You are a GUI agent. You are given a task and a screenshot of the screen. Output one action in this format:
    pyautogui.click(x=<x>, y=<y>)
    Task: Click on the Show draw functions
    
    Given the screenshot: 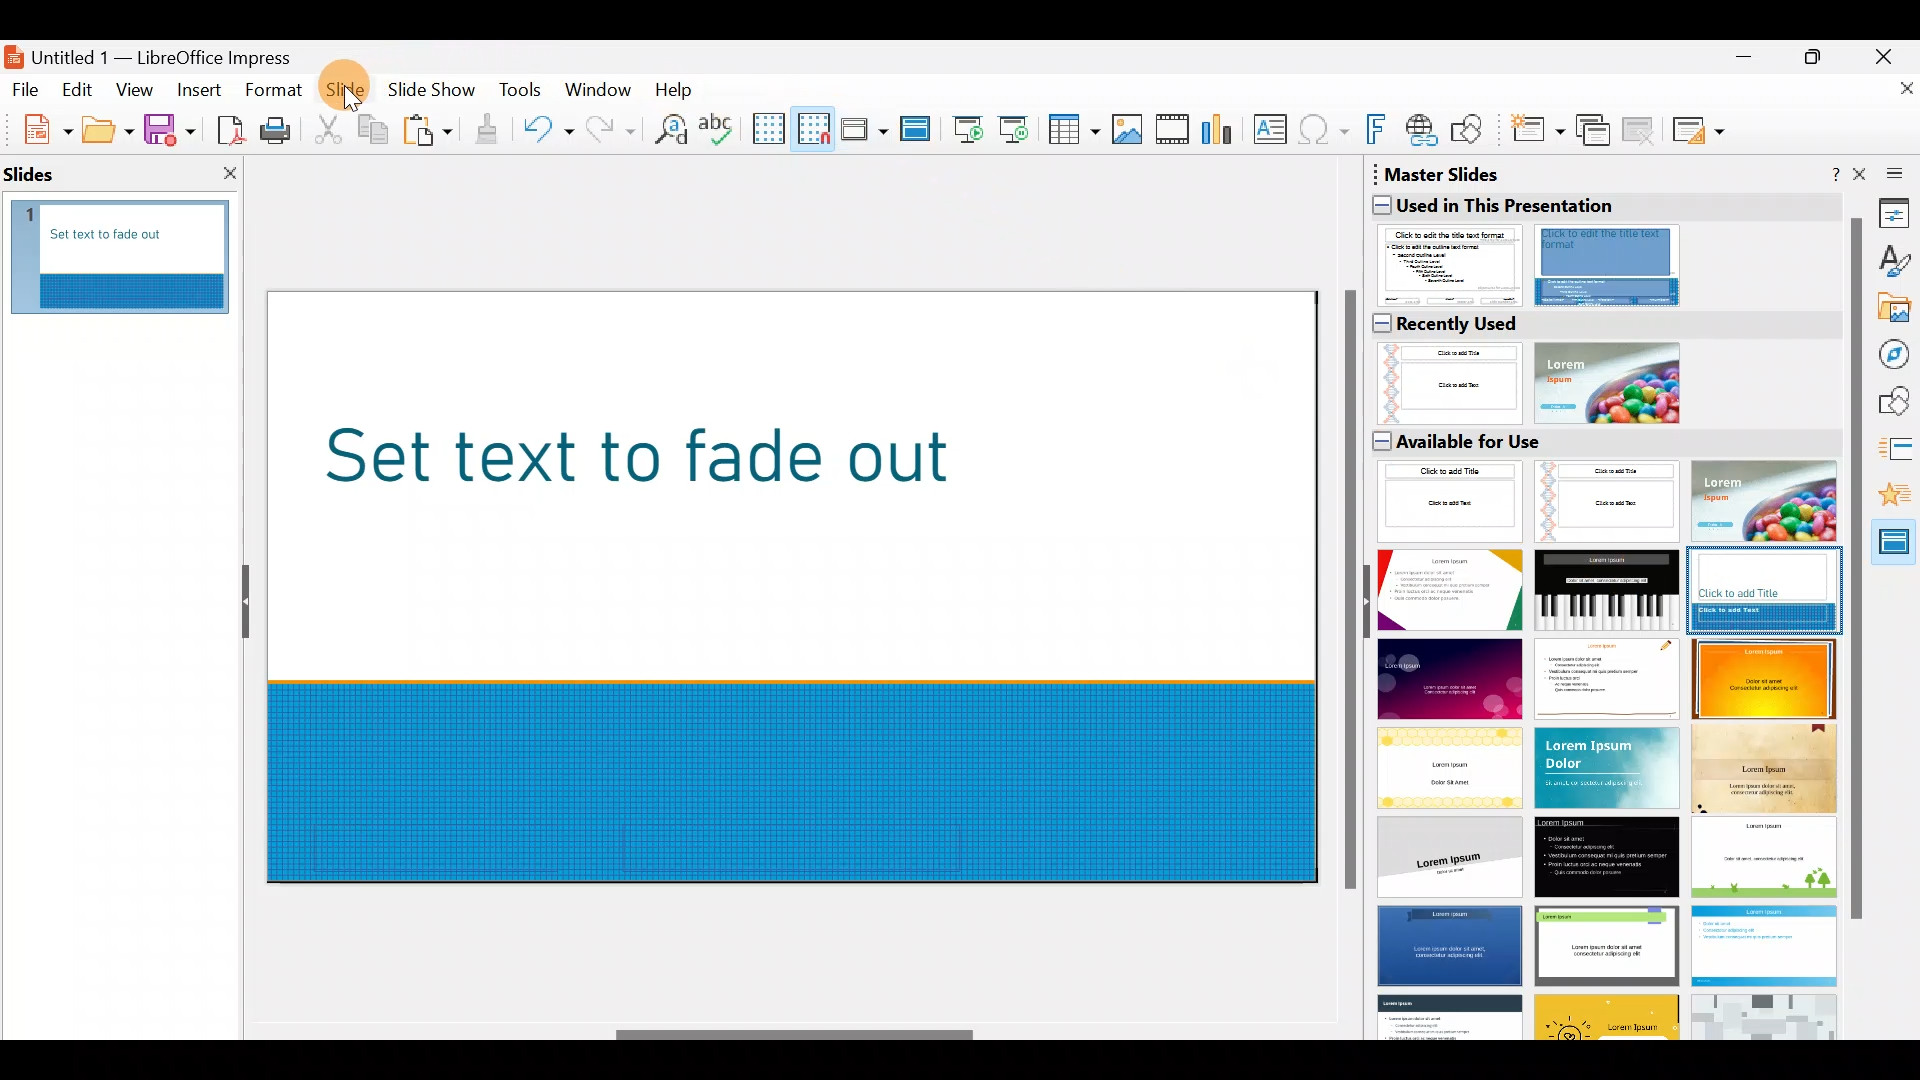 What is the action you would take?
    pyautogui.click(x=1471, y=130)
    